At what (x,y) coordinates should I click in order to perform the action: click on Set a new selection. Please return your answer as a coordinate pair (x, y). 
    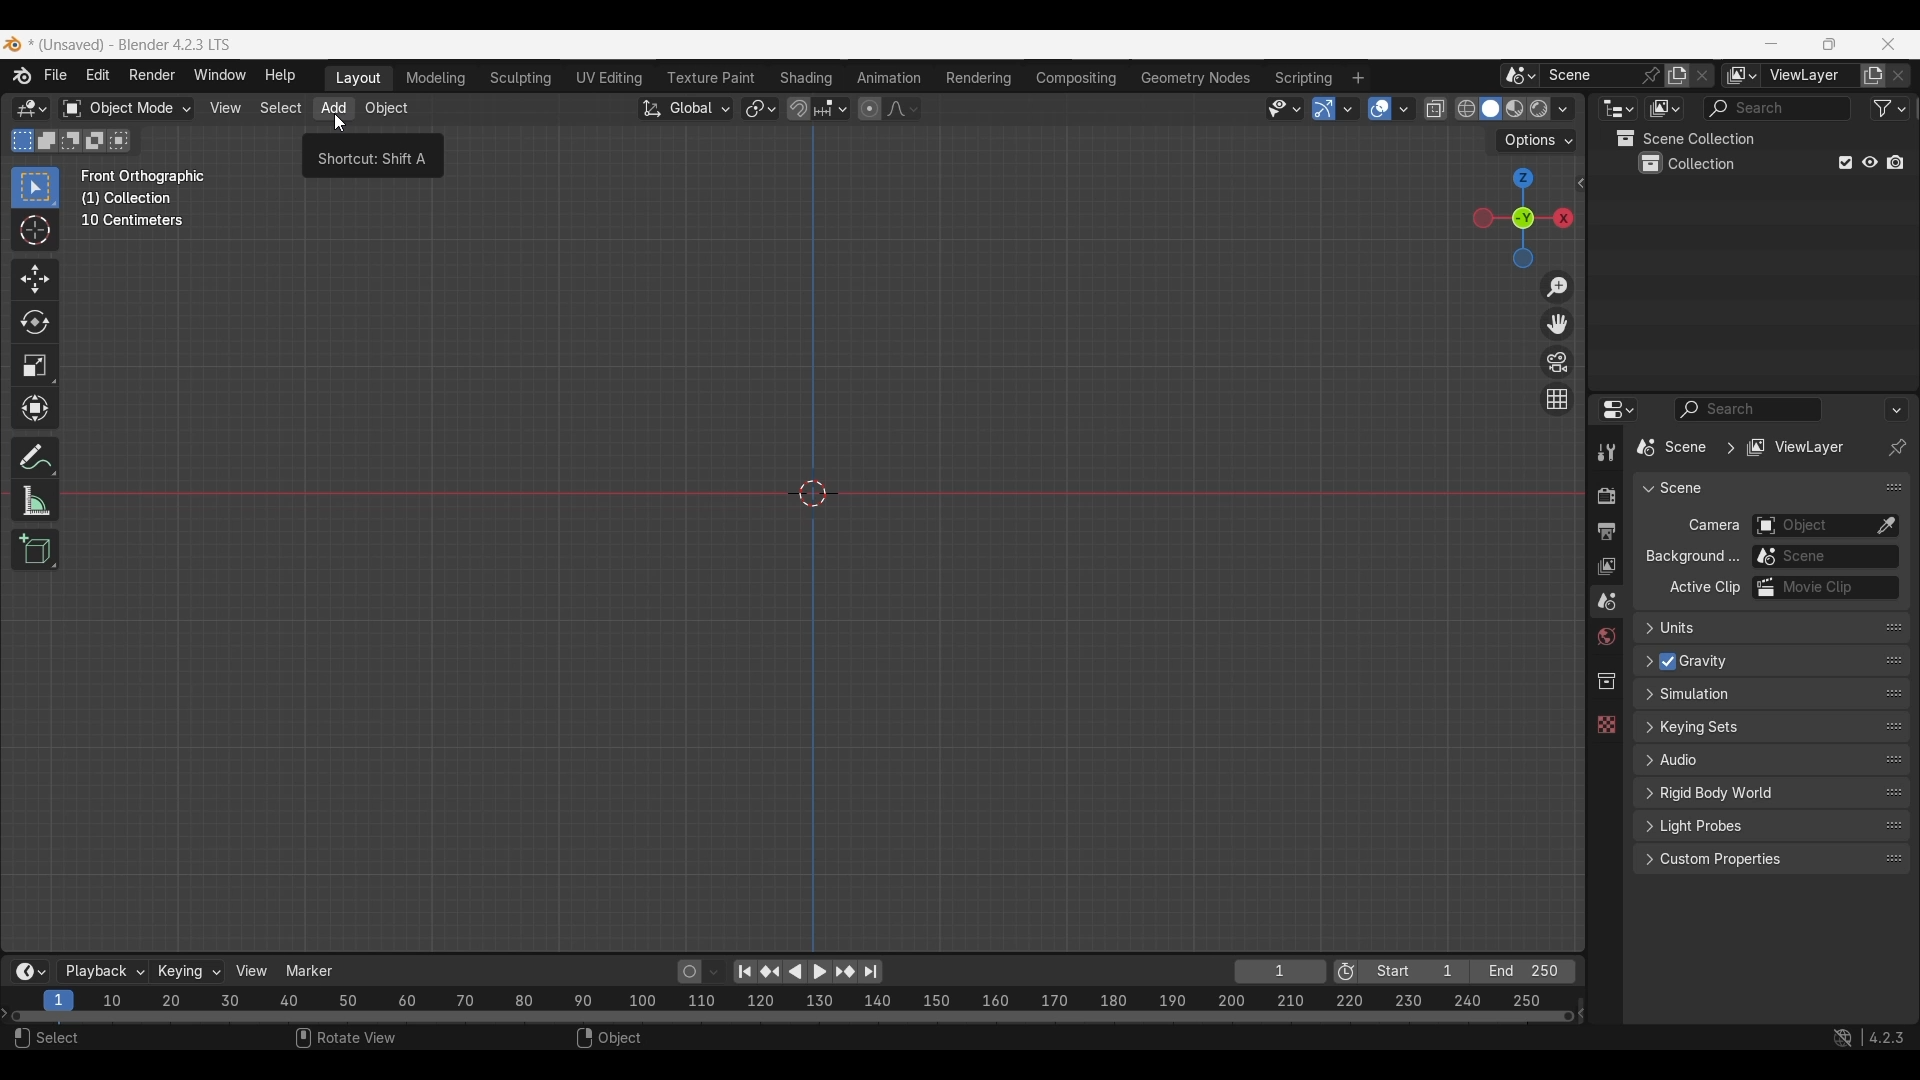
    Looking at the image, I should click on (23, 140).